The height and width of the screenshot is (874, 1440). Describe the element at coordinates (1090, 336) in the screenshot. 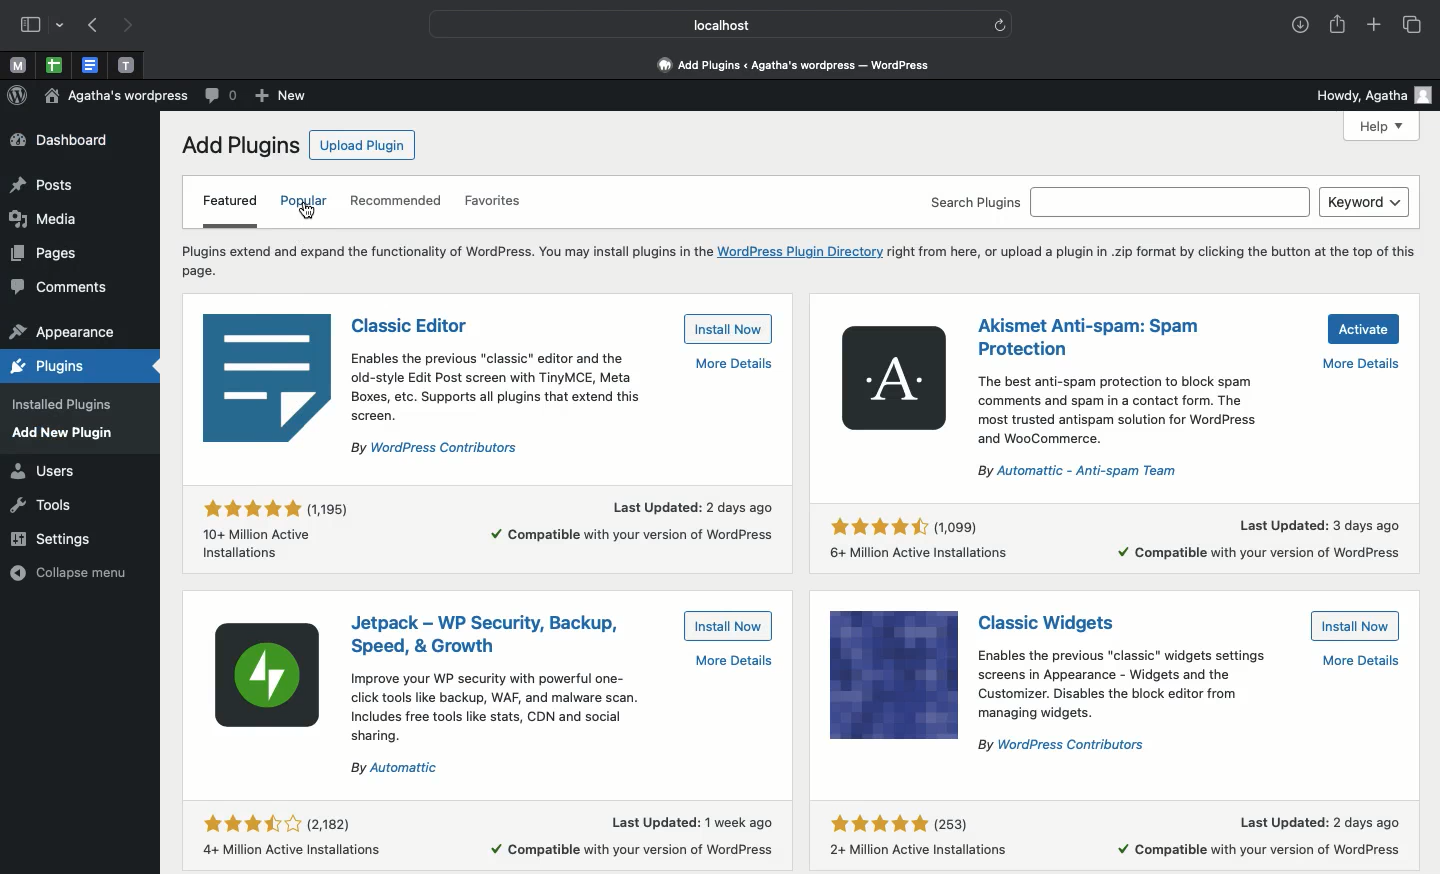

I see `Anti-spam` at that location.